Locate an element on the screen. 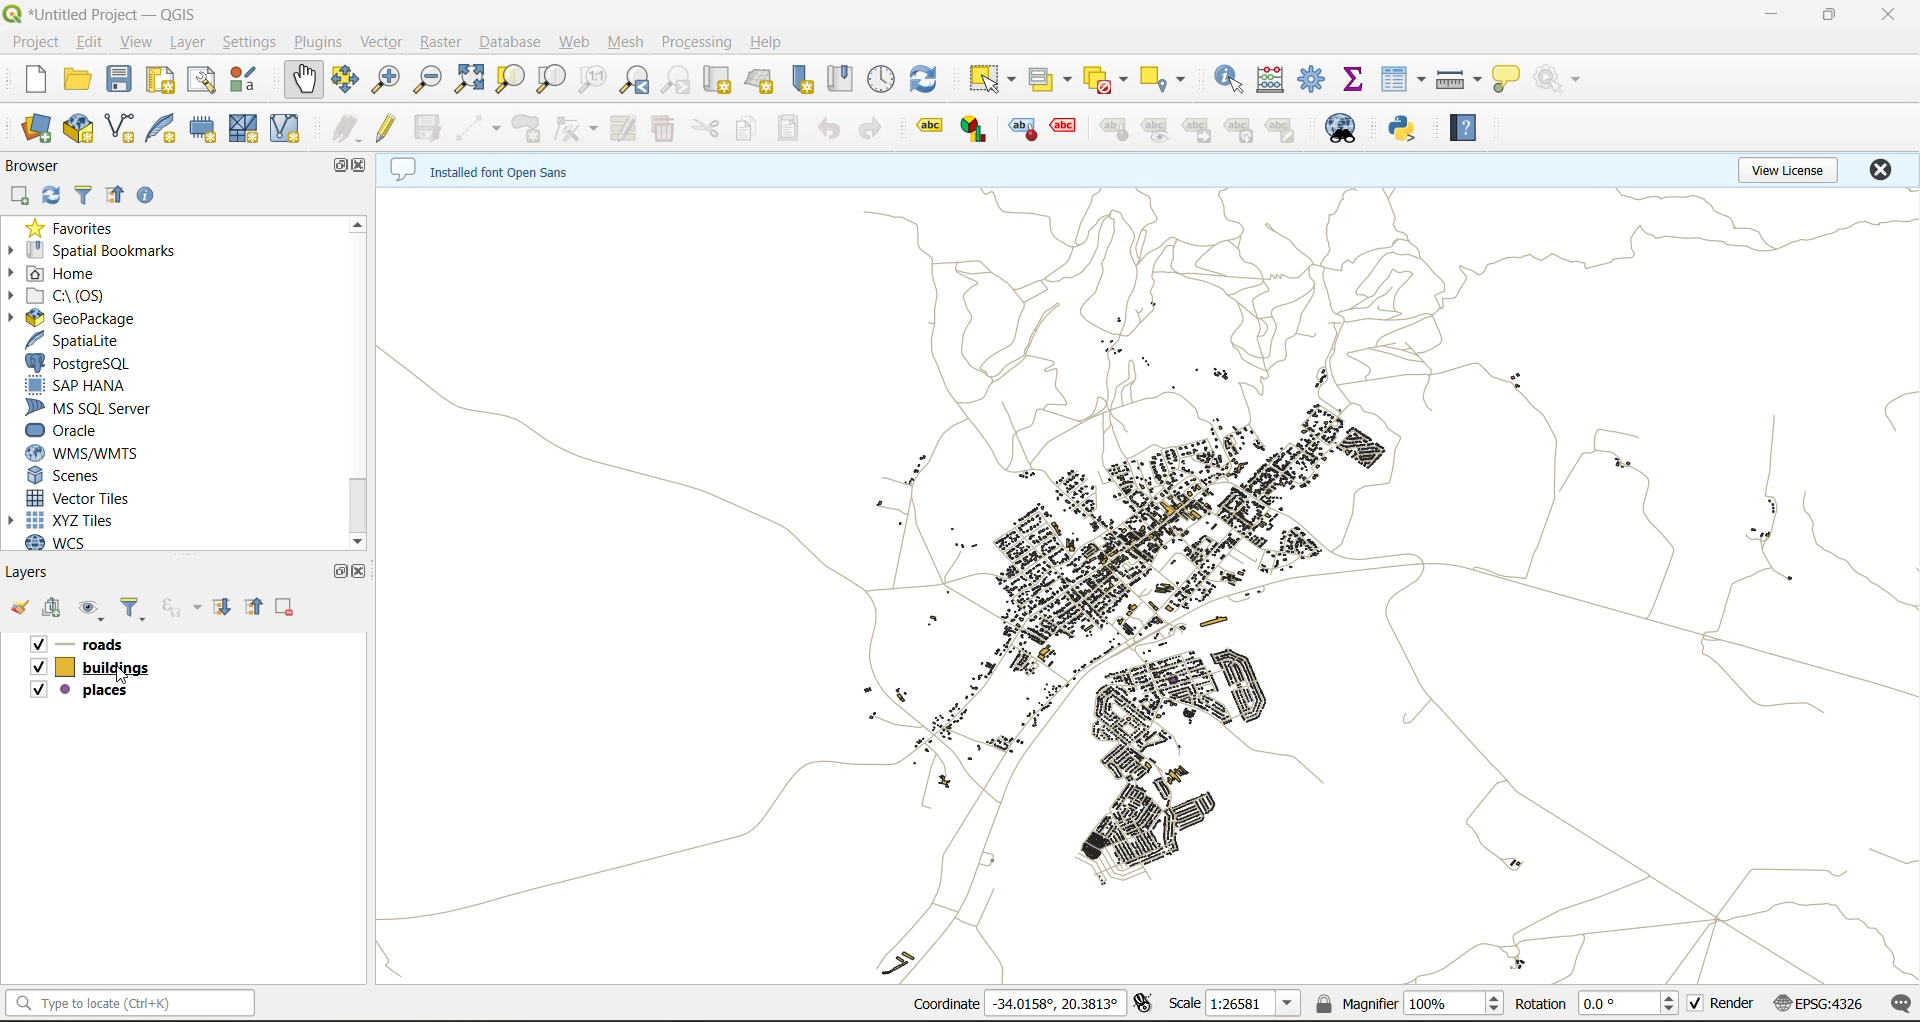 The width and height of the screenshot is (1920, 1022). save edits is located at coordinates (435, 132).